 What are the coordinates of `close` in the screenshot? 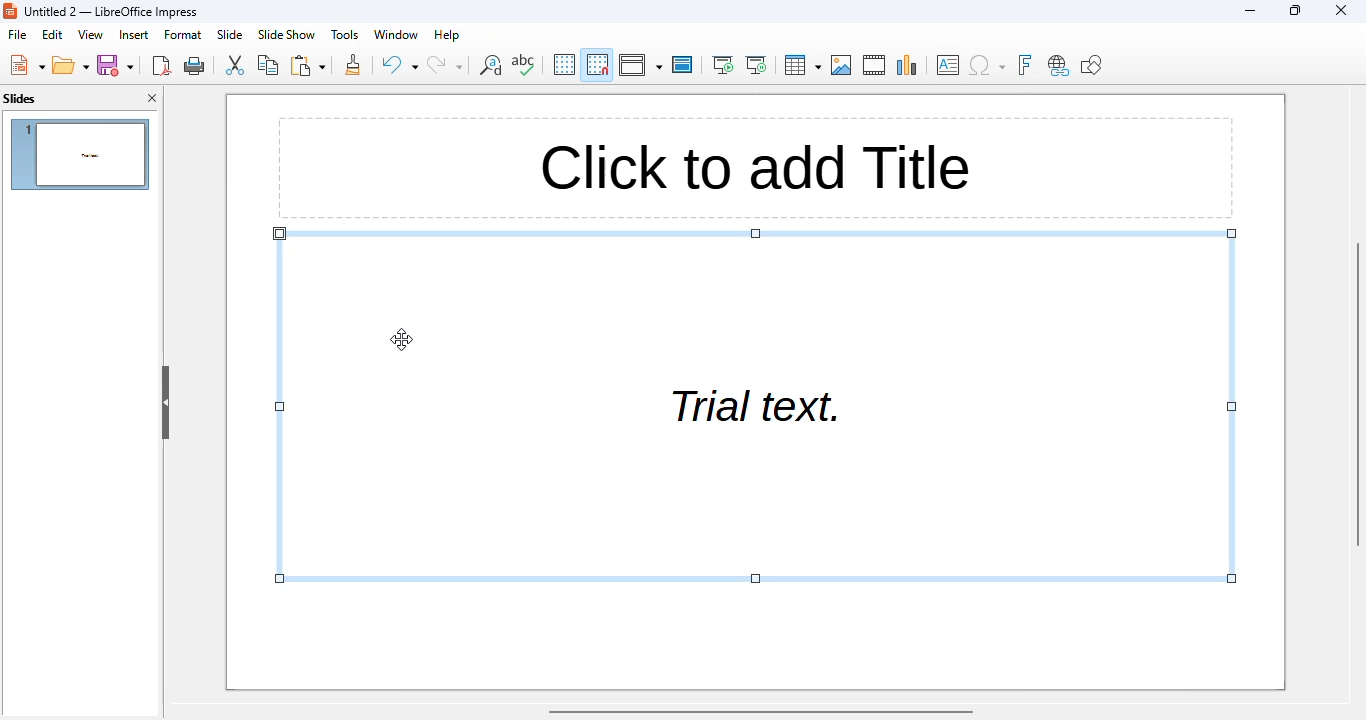 It's located at (1340, 10).